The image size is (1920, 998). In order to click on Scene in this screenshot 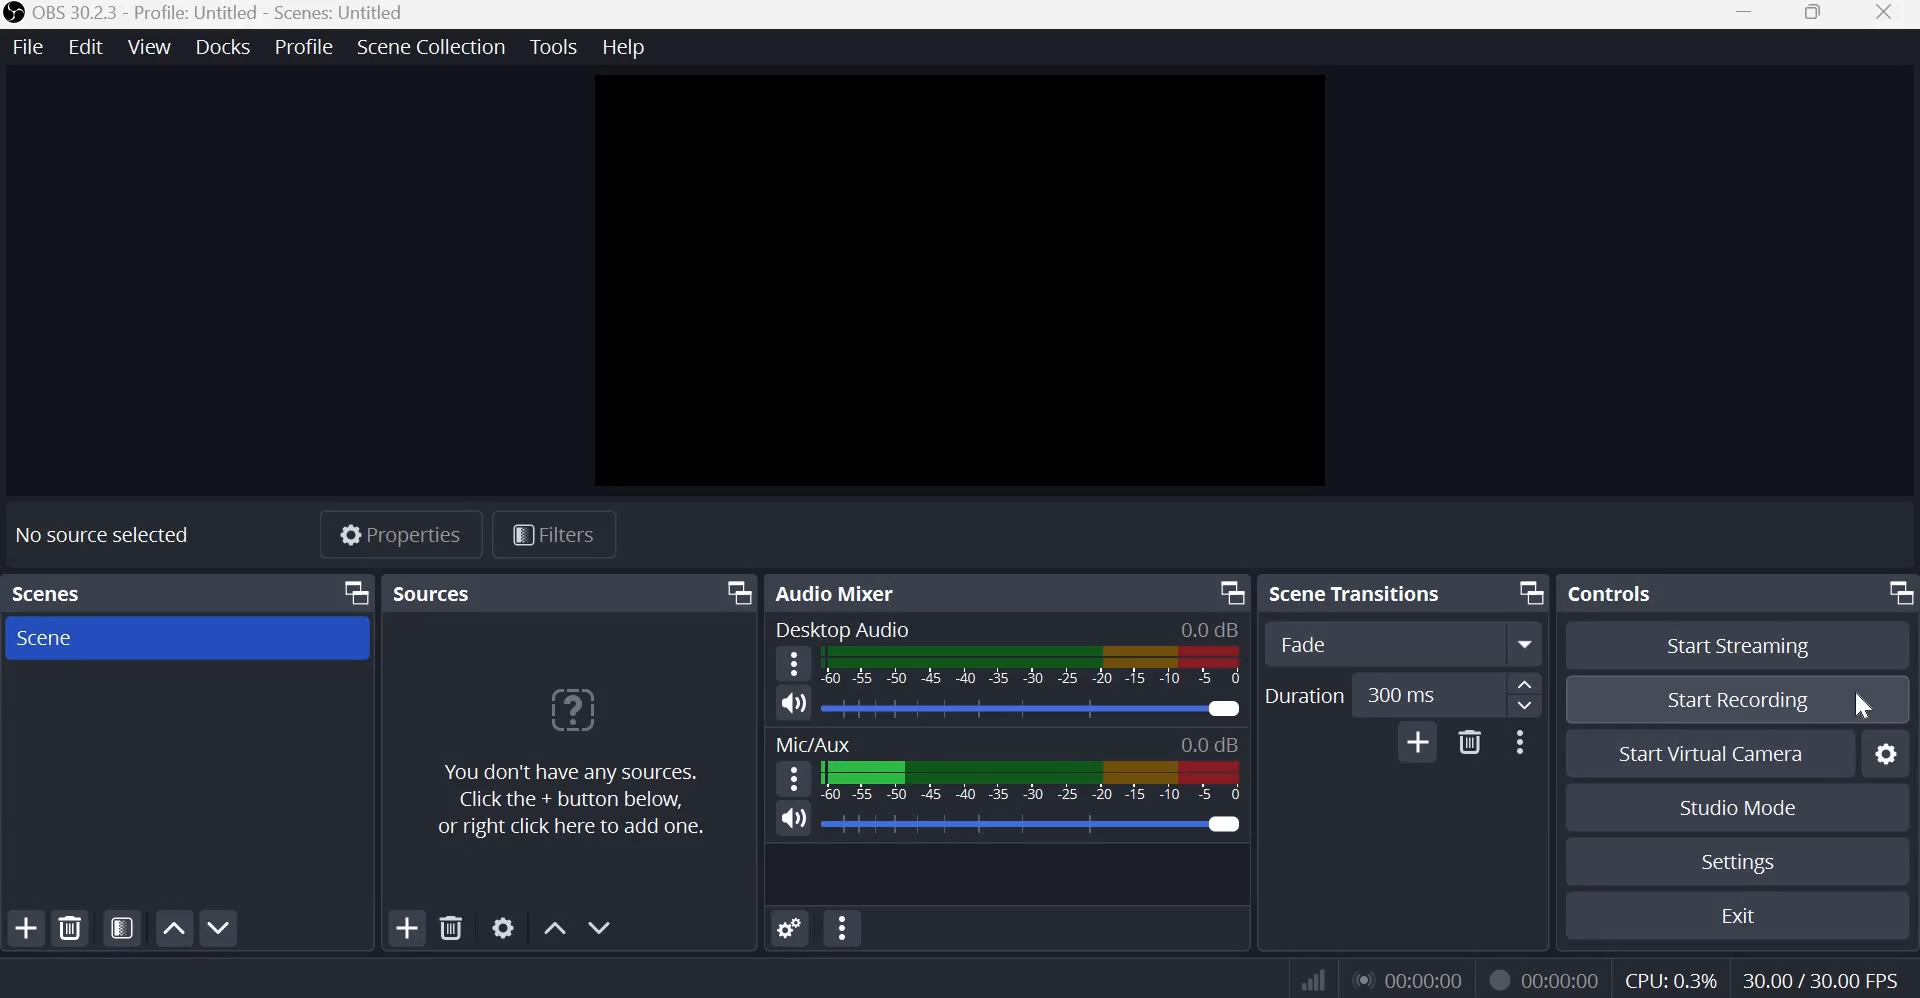, I will do `click(54, 640)`.